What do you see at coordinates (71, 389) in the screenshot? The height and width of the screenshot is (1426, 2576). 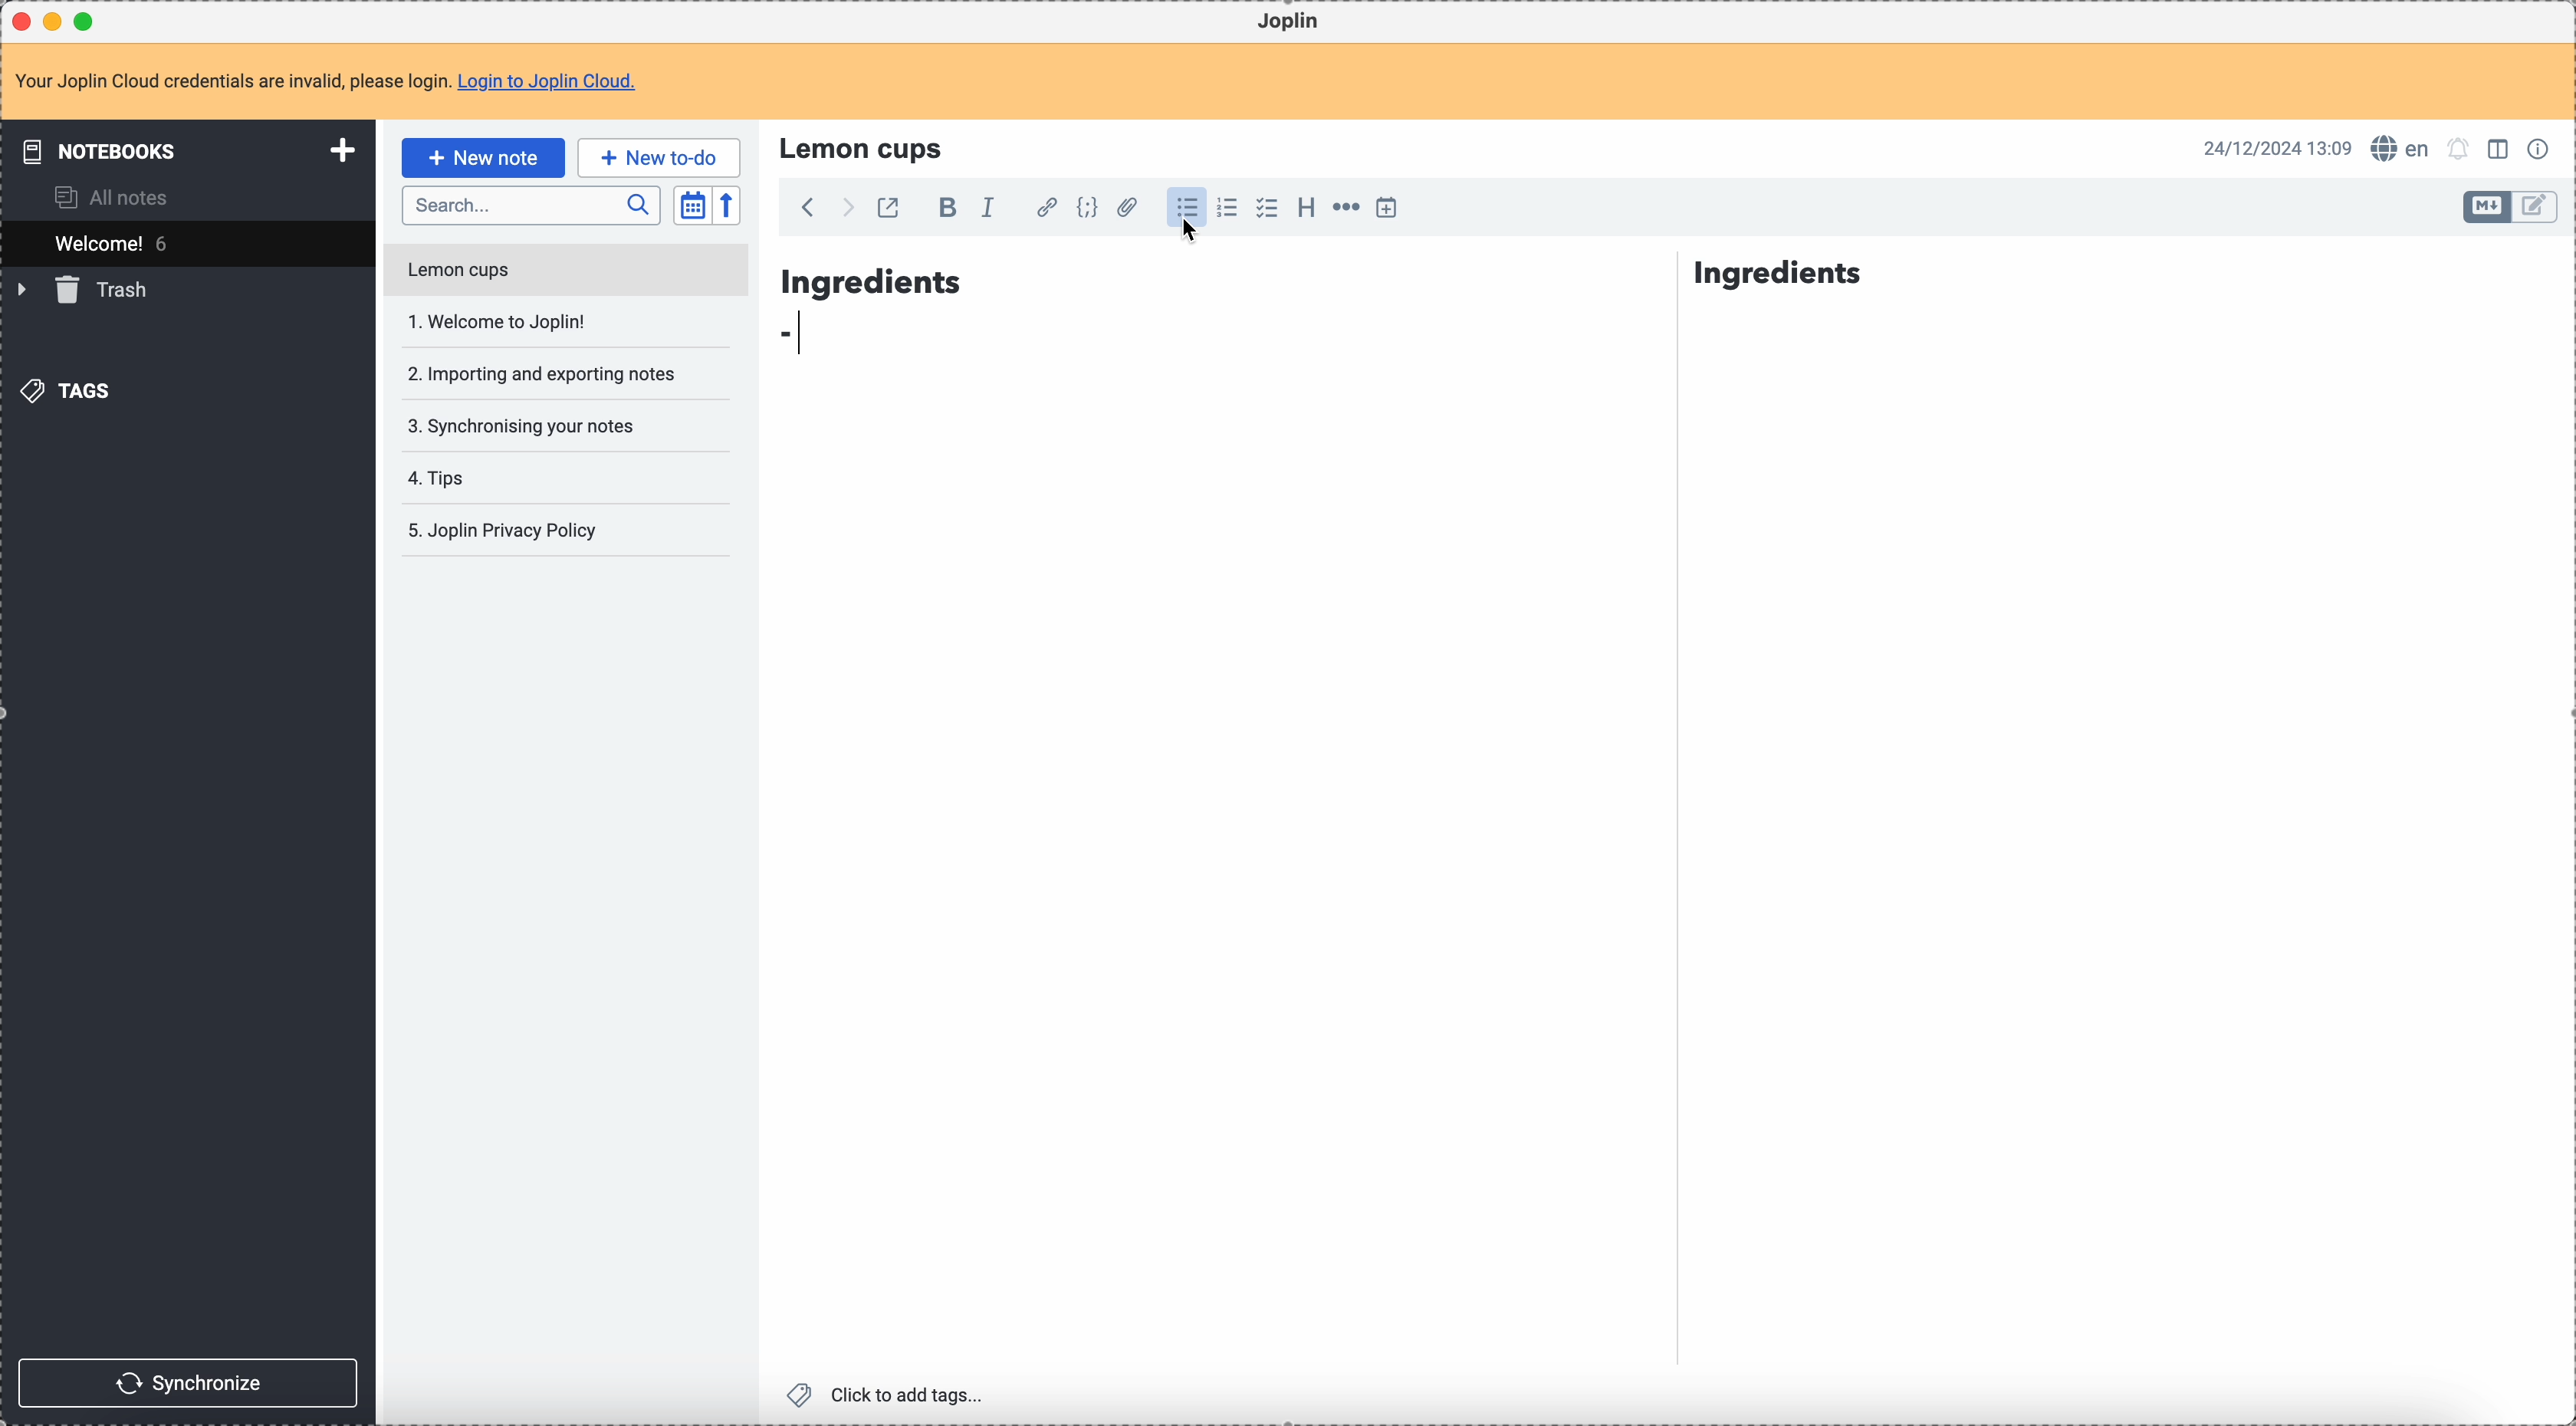 I see `tags` at bounding box center [71, 389].